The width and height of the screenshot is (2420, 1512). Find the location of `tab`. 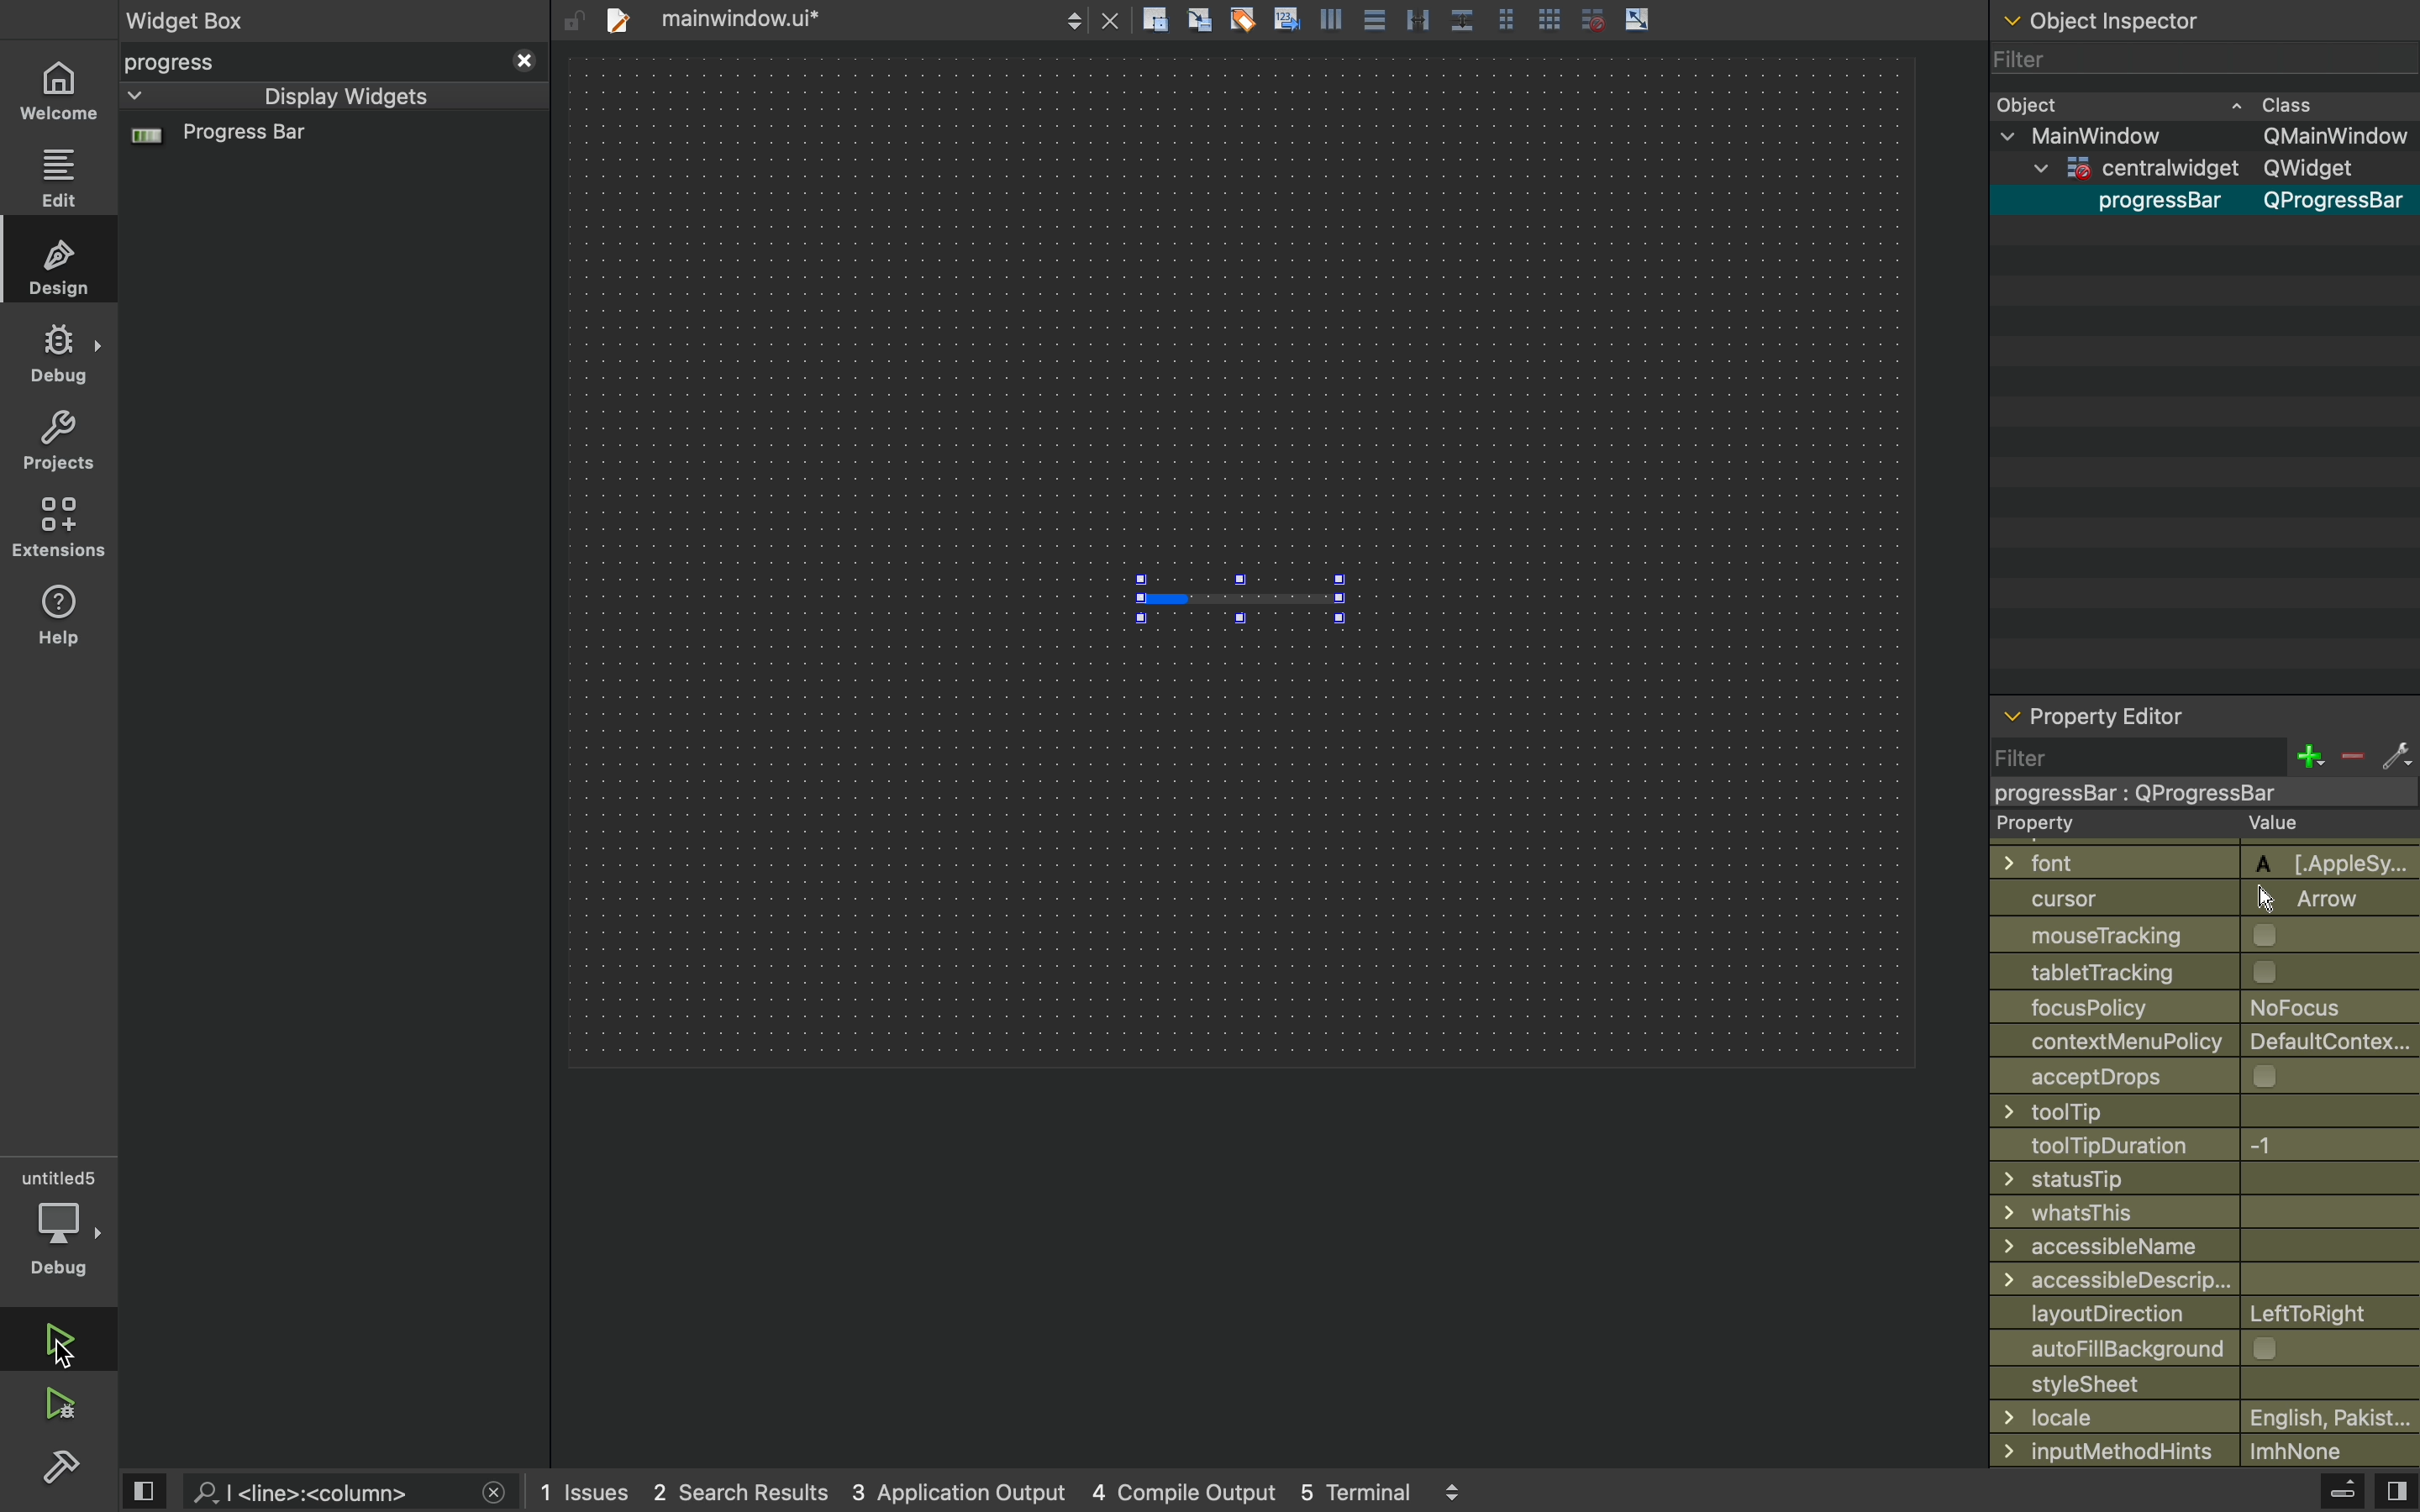

tab is located at coordinates (857, 17).